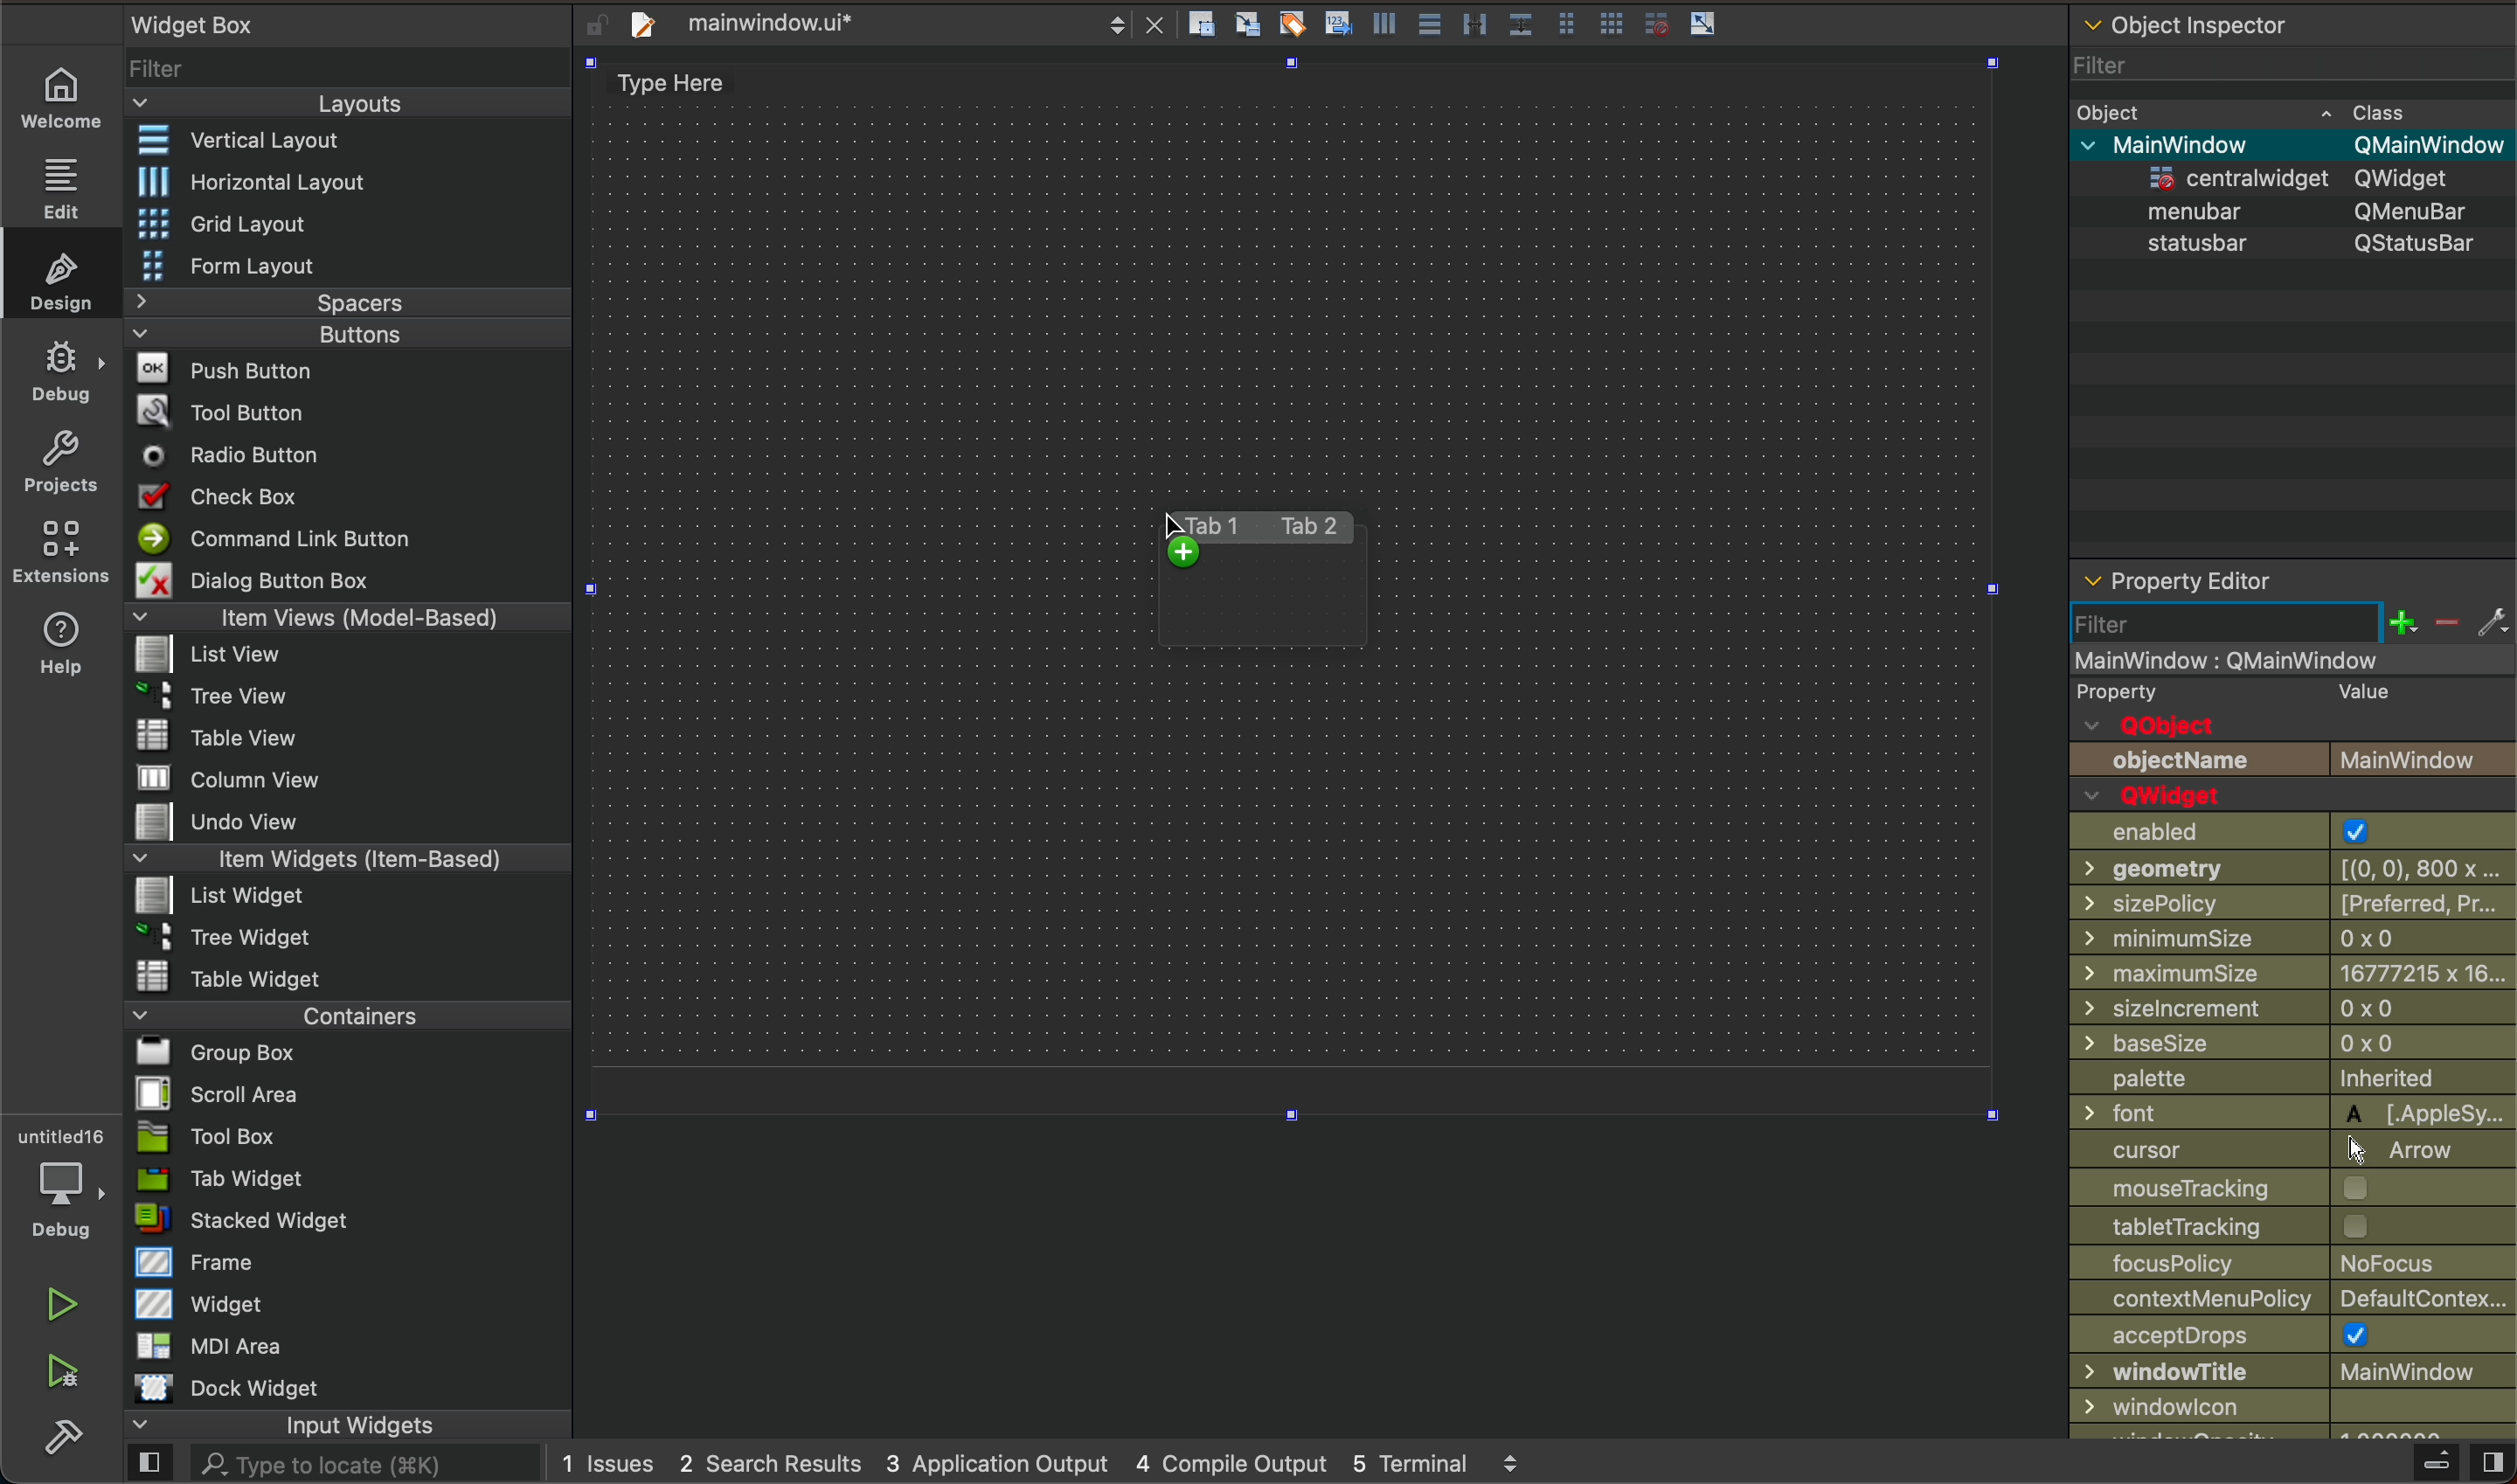  Describe the element at coordinates (2298, 1407) in the screenshot. I see `` at that location.